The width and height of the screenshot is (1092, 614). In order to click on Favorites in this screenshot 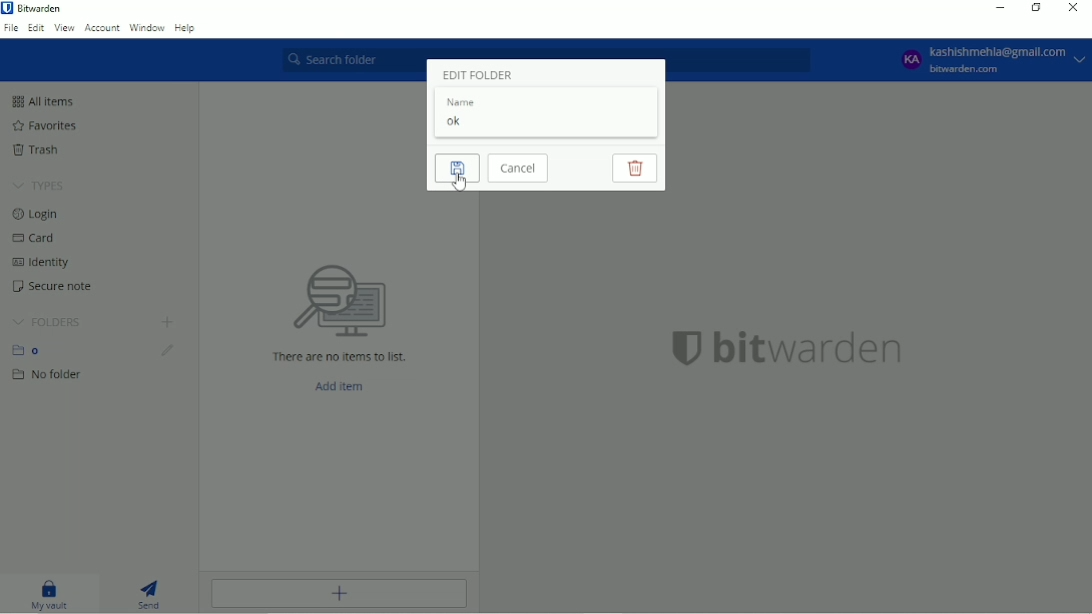, I will do `click(43, 126)`.